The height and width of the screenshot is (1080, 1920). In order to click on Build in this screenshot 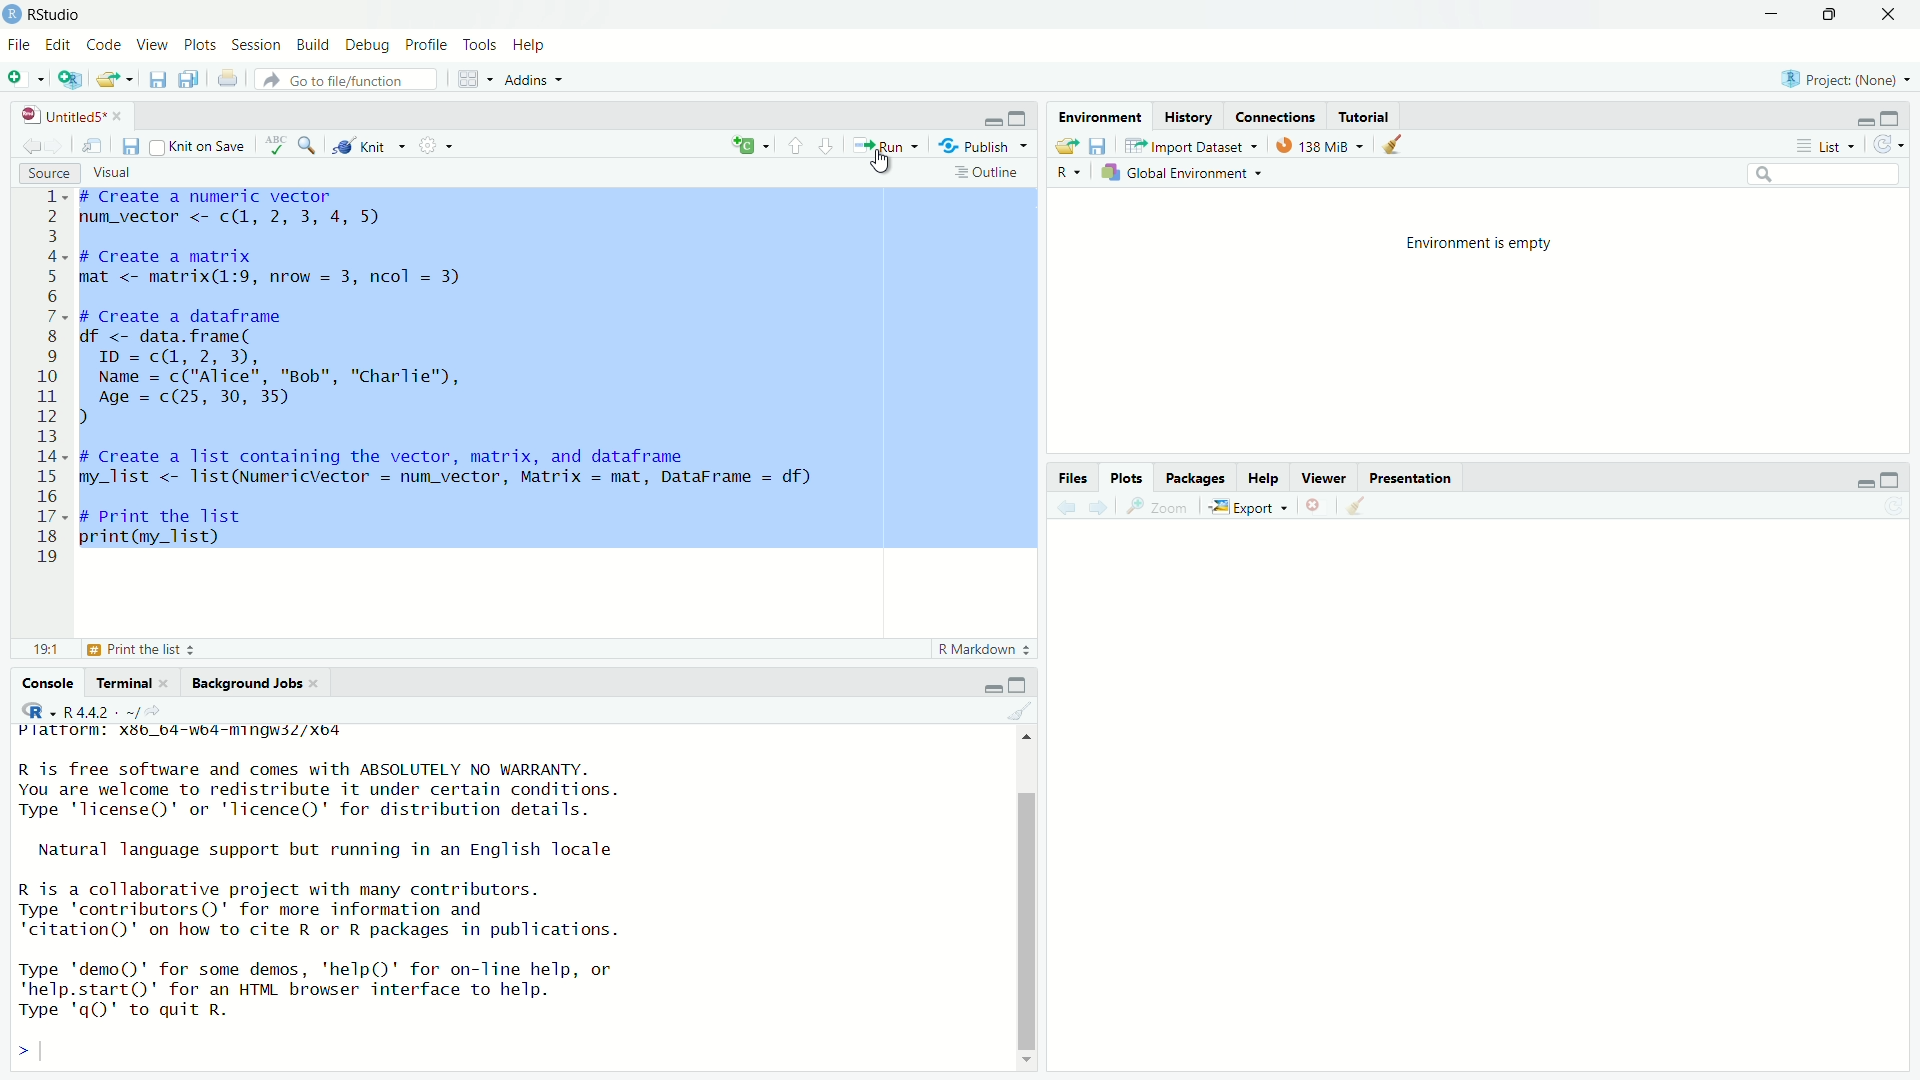, I will do `click(316, 44)`.